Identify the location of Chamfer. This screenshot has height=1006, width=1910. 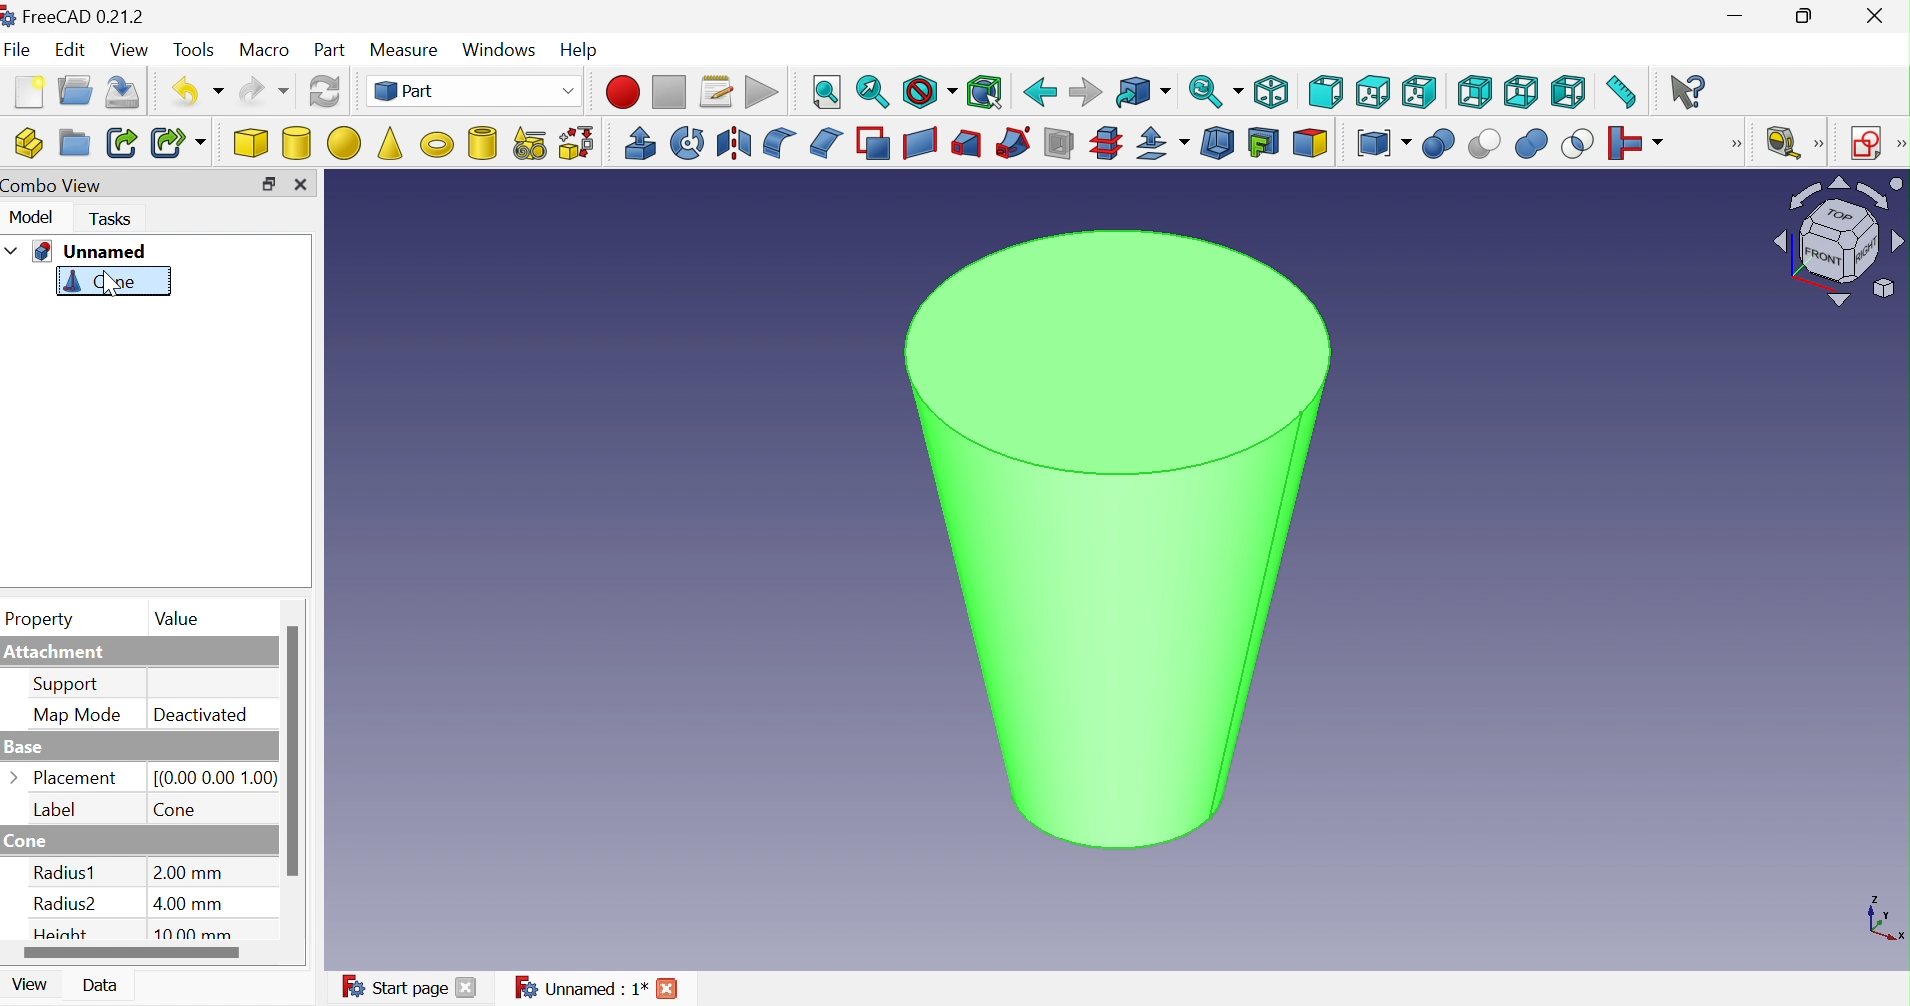
(828, 144).